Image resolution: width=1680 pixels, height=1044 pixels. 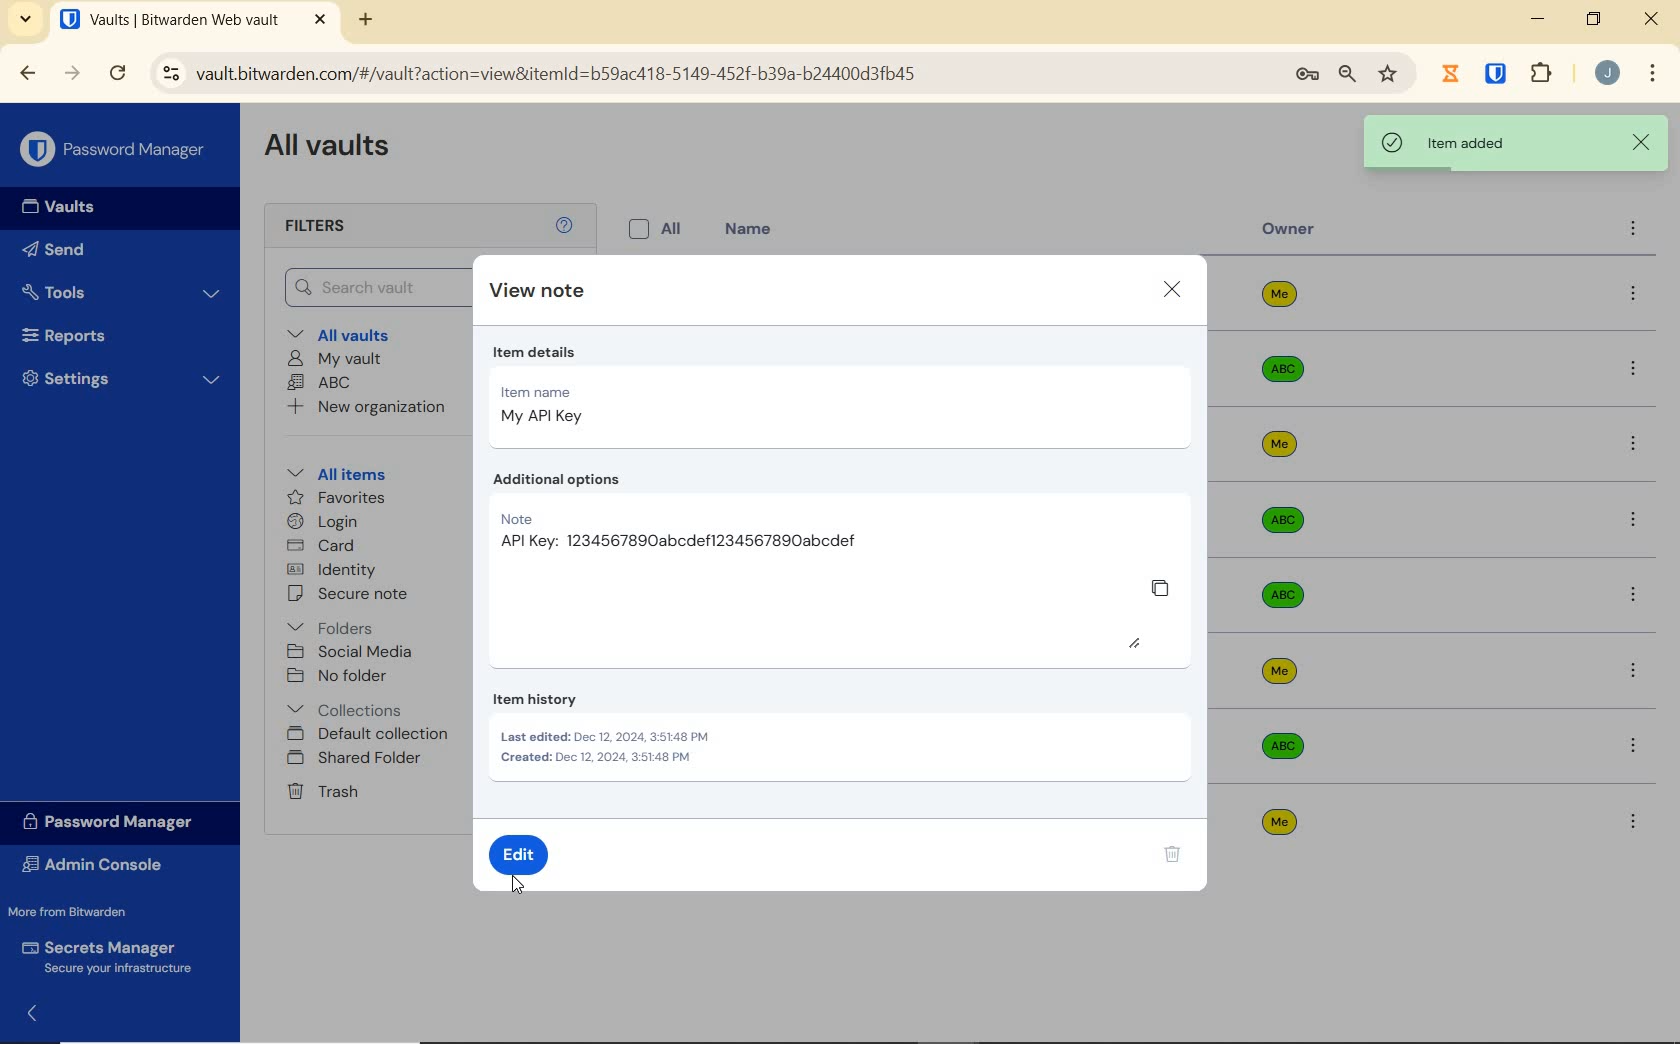 I want to click on close, so click(x=1174, y=288).